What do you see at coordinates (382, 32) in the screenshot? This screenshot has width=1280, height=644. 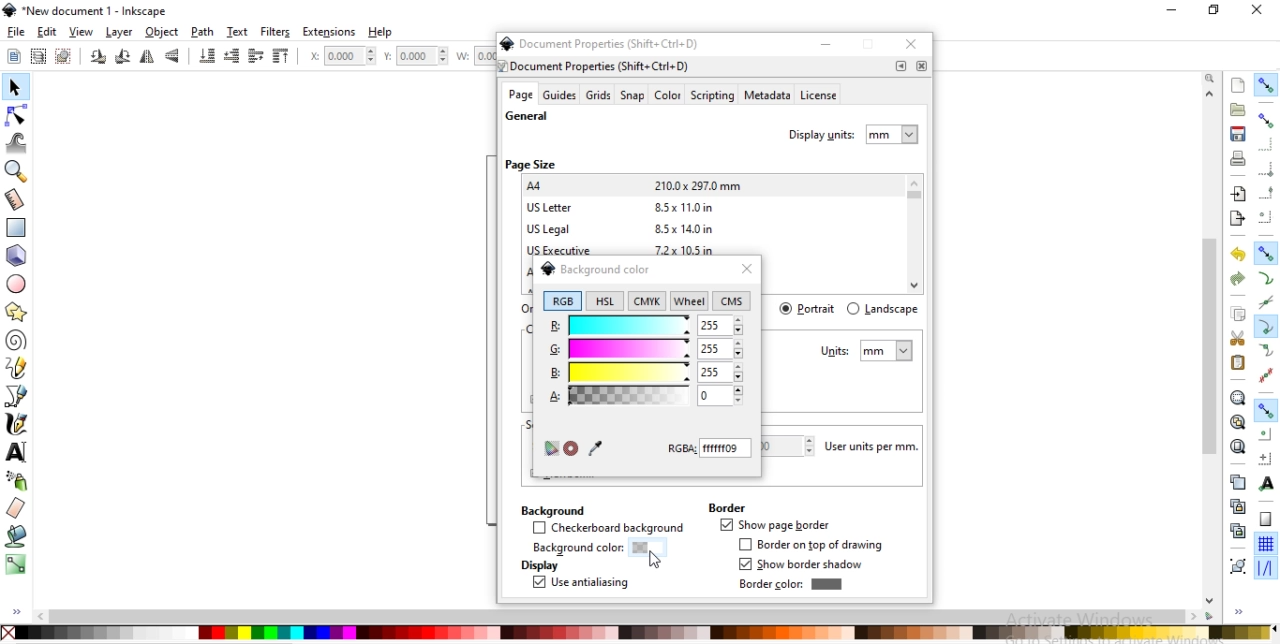 I see `help` at bounding box center [382, 32].